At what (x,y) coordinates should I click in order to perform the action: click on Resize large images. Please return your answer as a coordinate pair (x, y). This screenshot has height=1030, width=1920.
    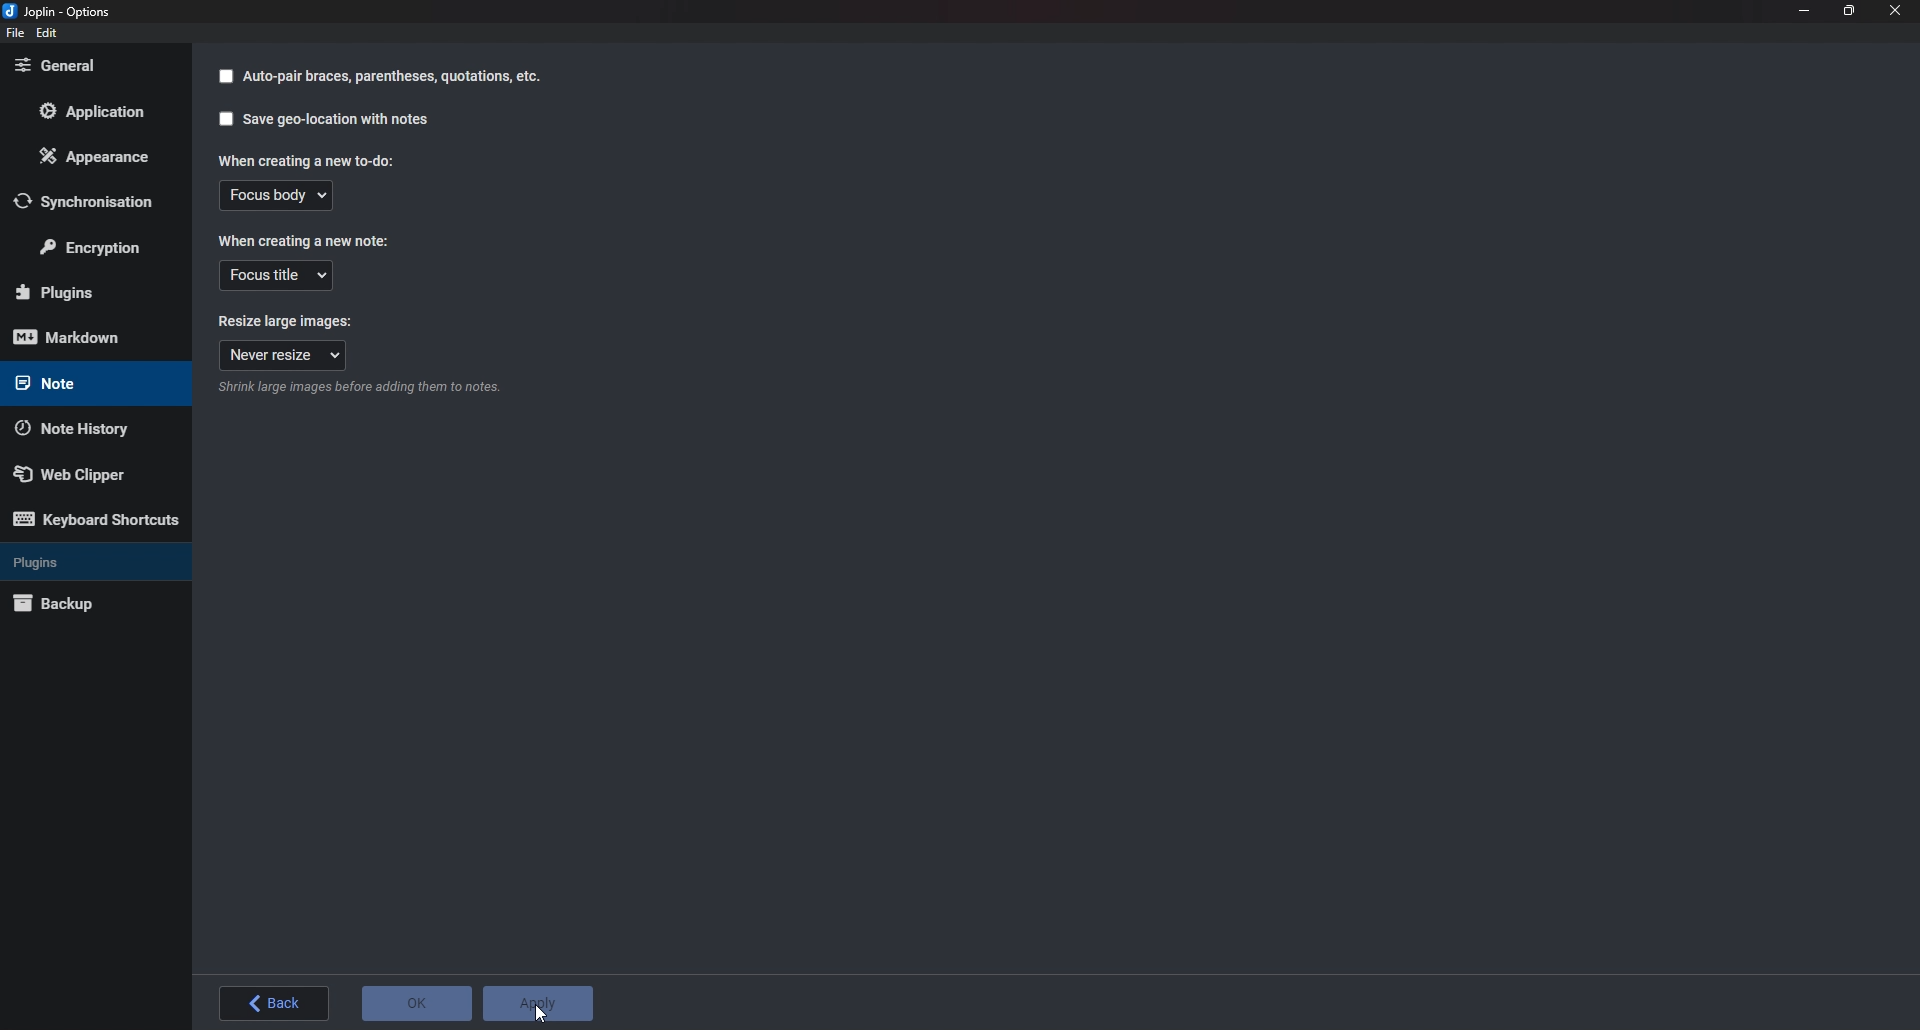
    Looking at the image, I should click on (288, 323).